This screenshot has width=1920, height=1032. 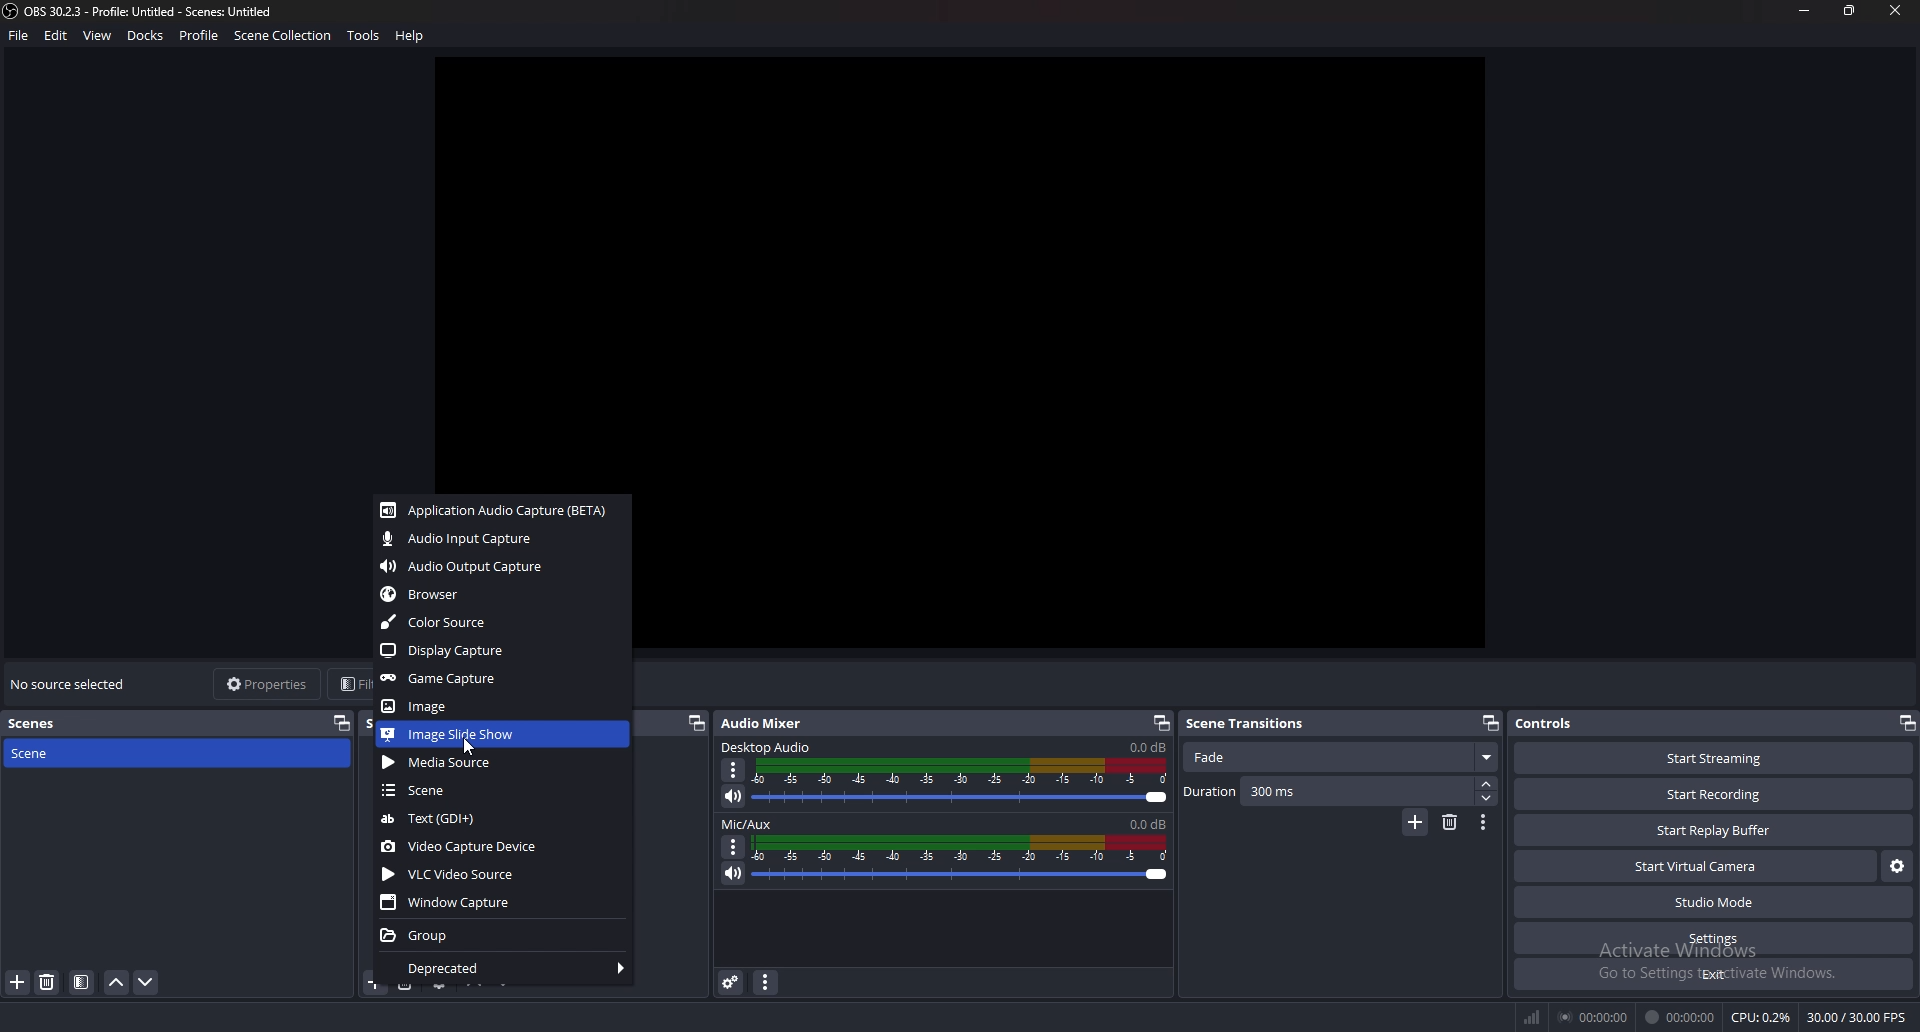 I want to click on game capture, so click(x=502, y=680).